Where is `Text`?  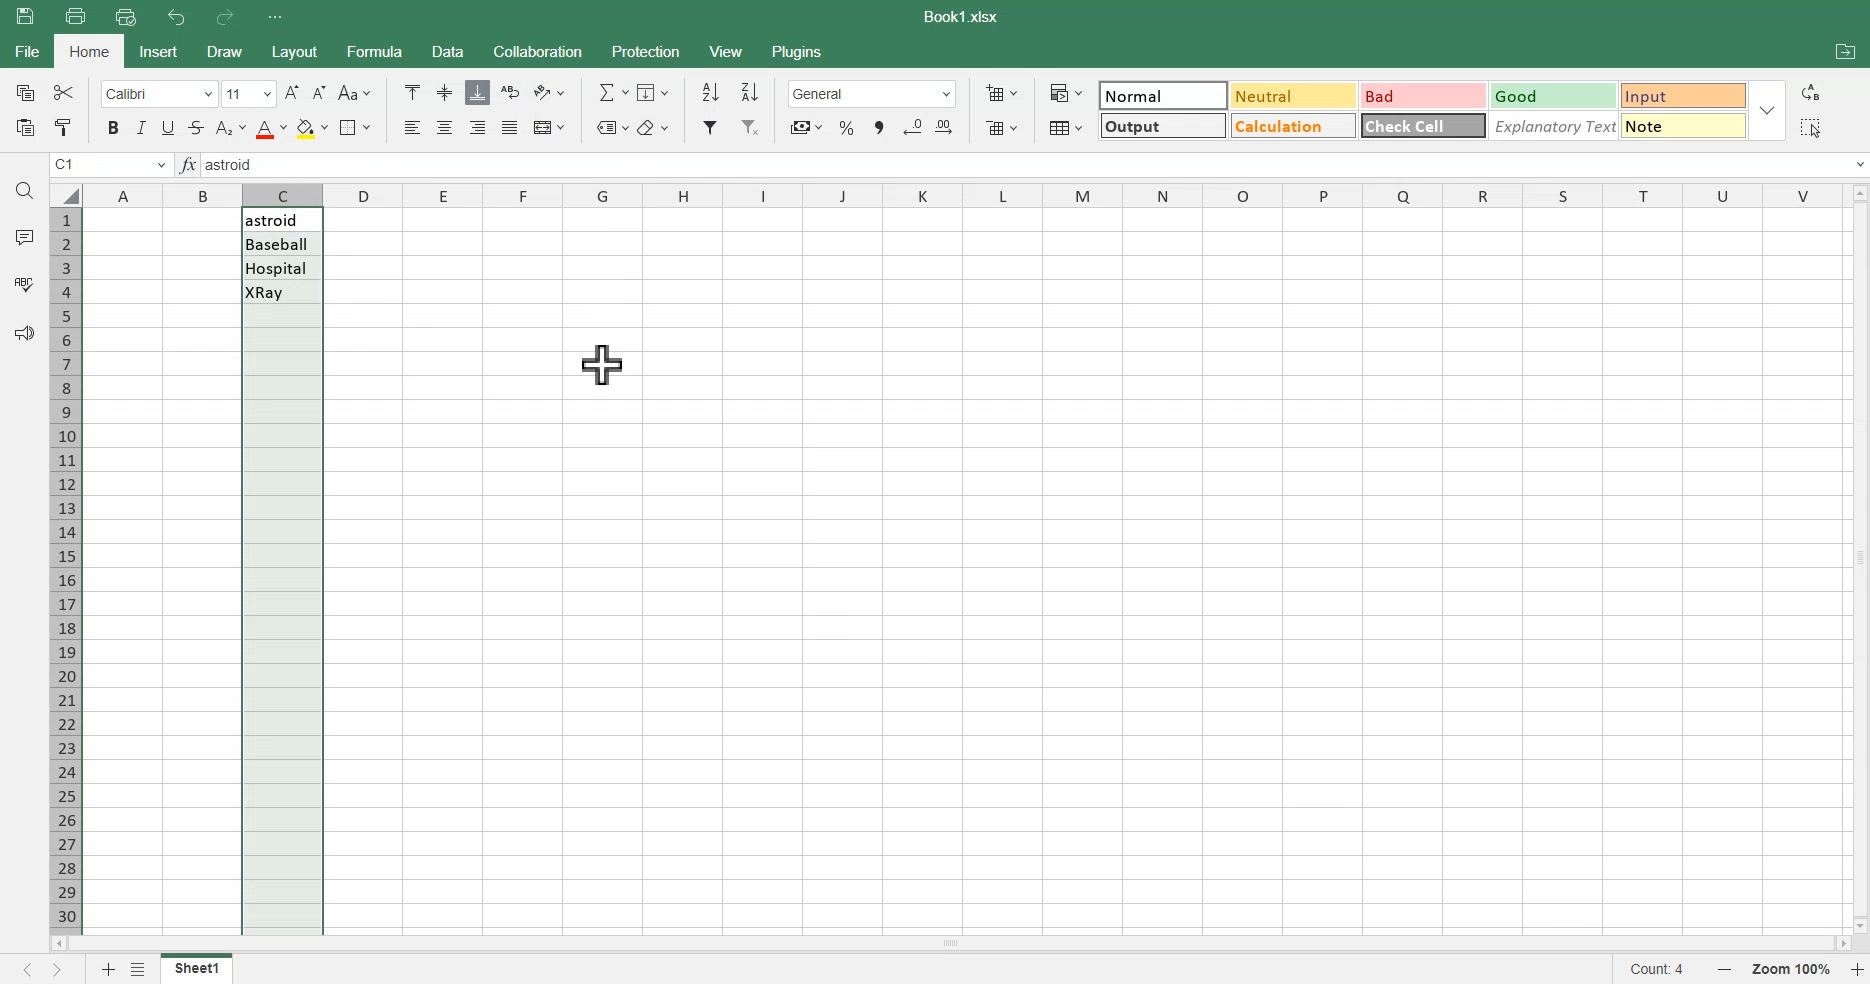 Text is located at coordinates (964, 17).